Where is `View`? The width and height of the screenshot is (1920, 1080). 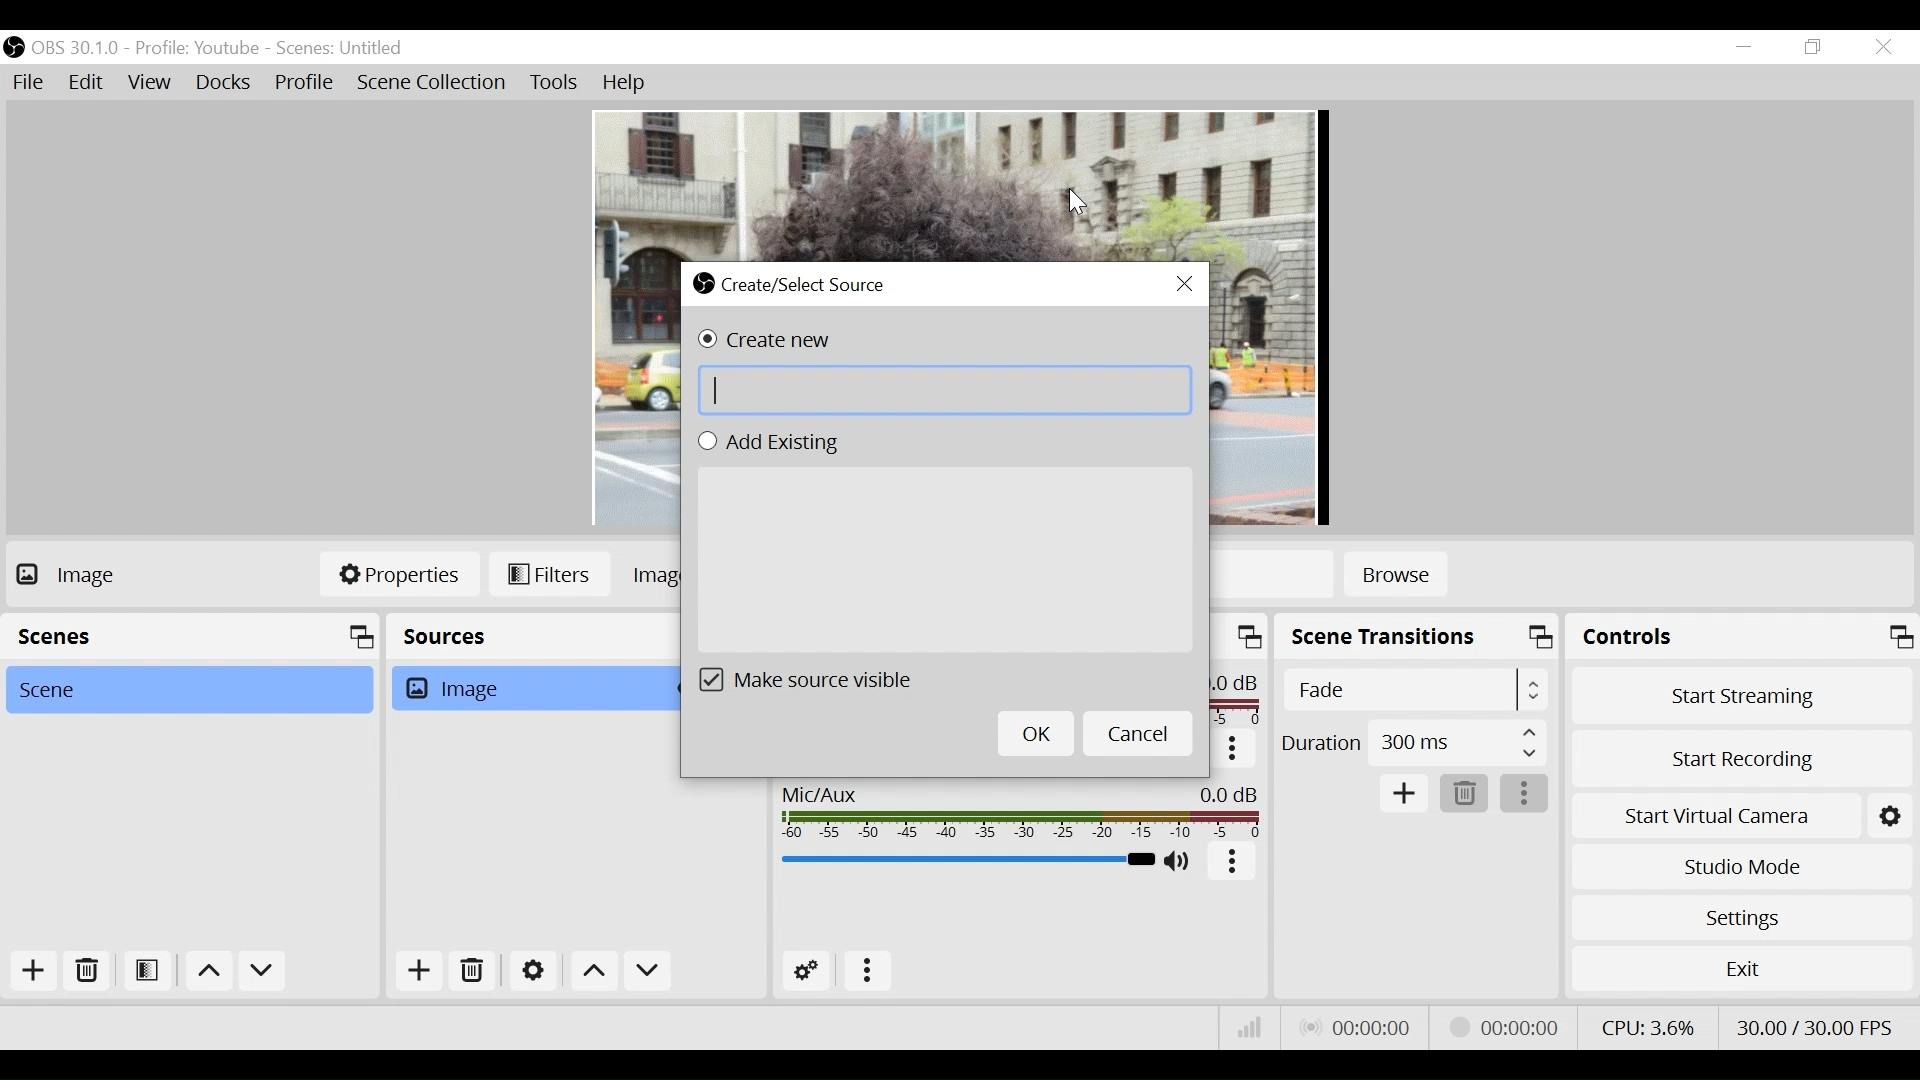
View is located at coordinates (149, 85).